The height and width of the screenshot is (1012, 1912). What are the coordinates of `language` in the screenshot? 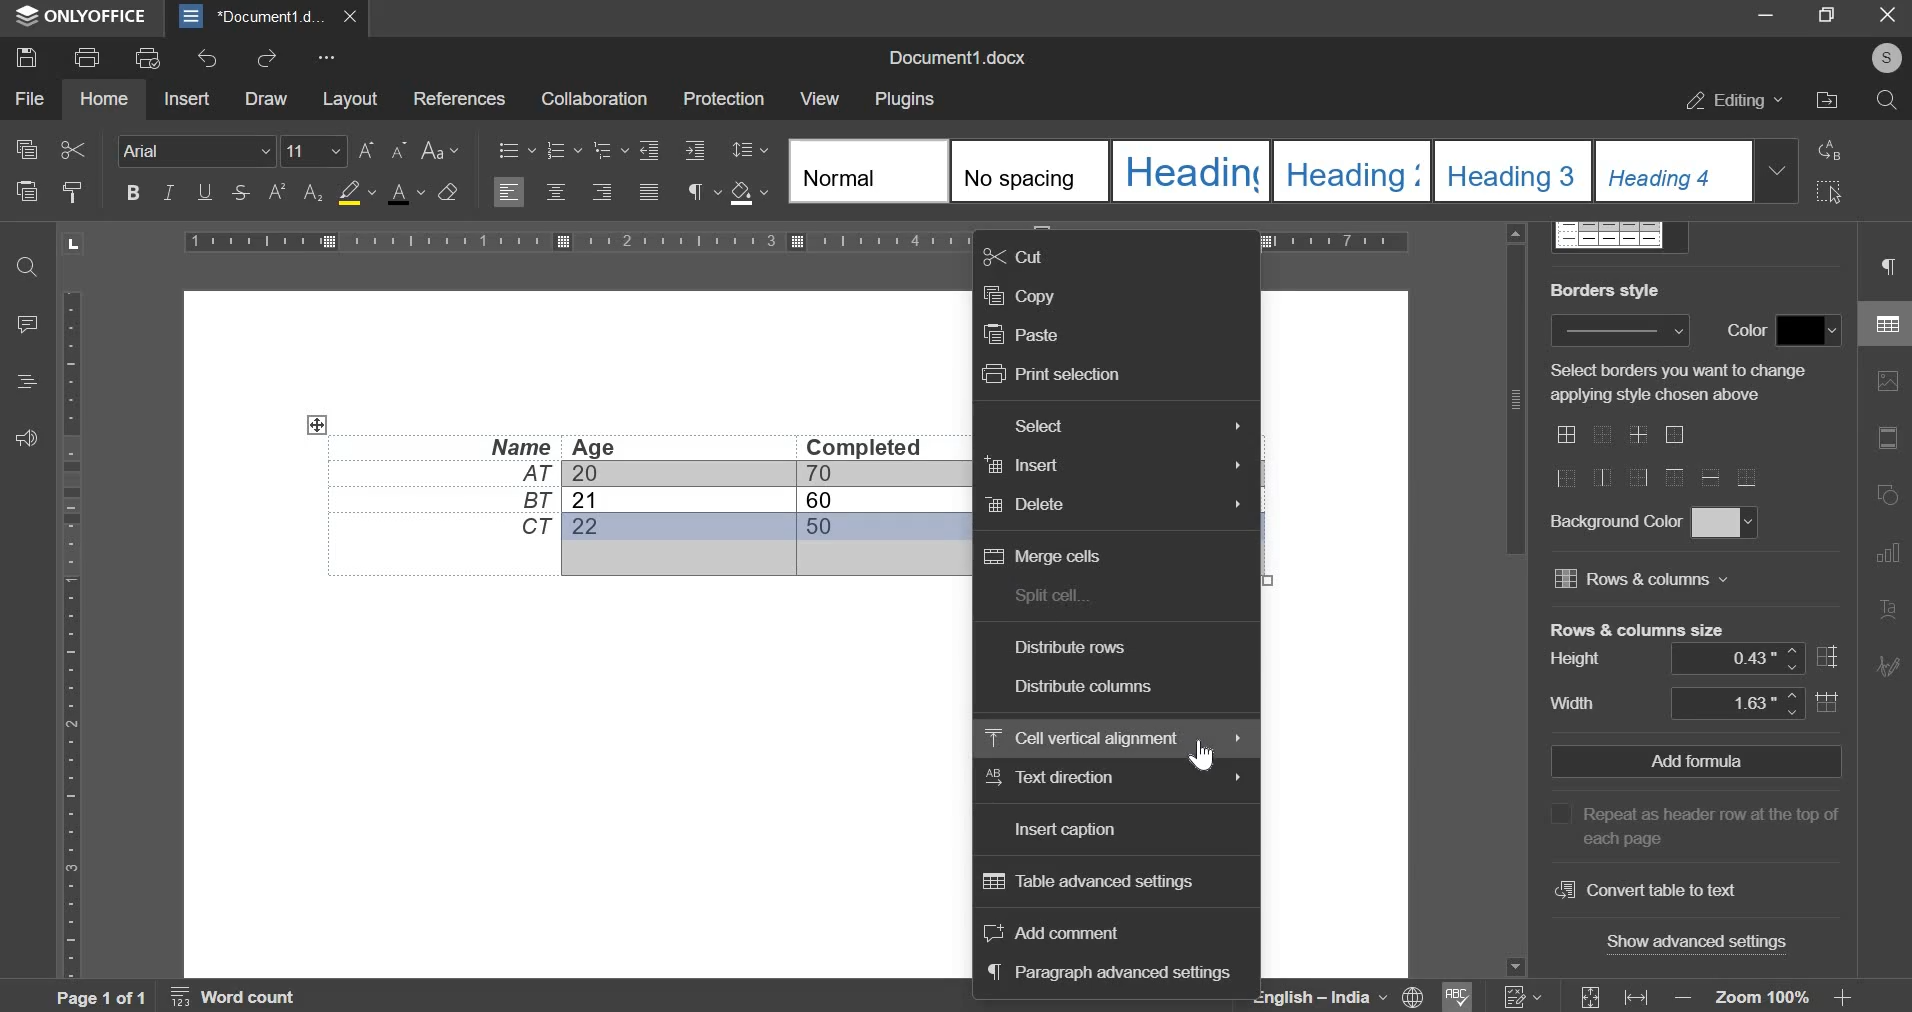 It's located at (1327, 998).